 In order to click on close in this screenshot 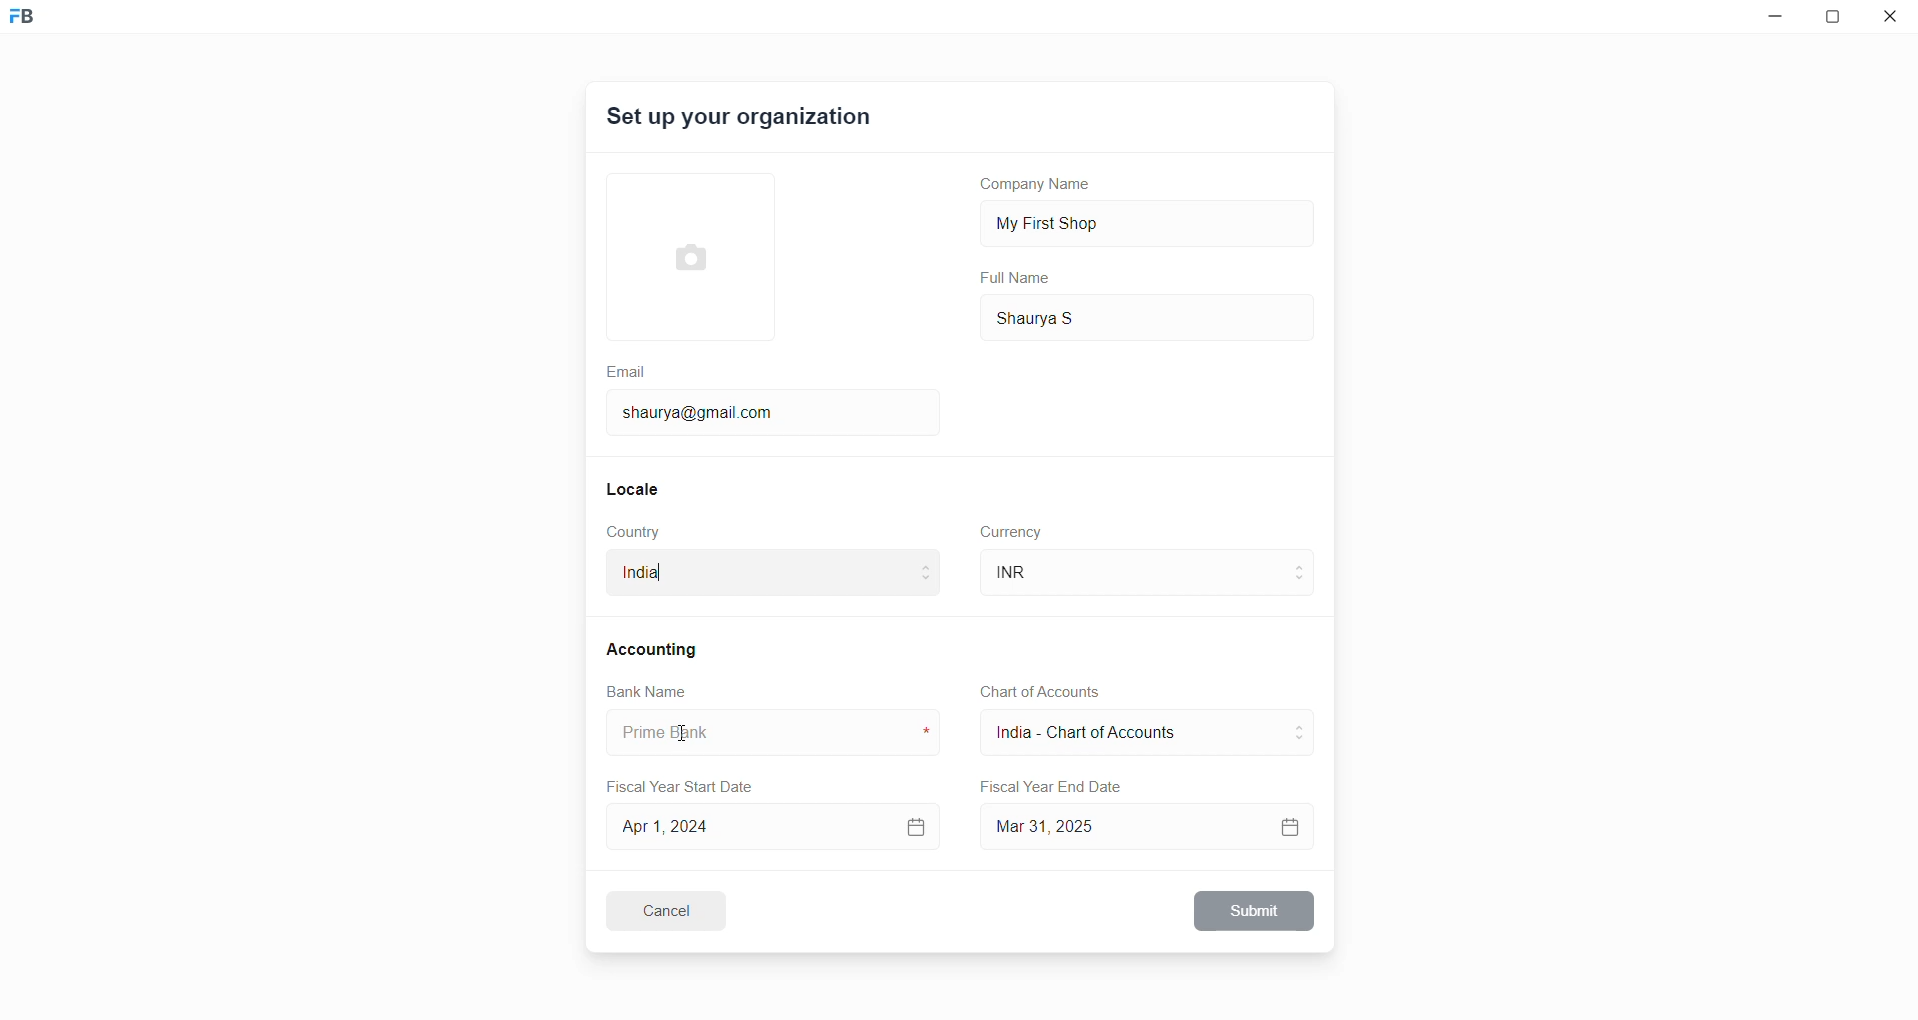, I will do `click(1891, 20)`.